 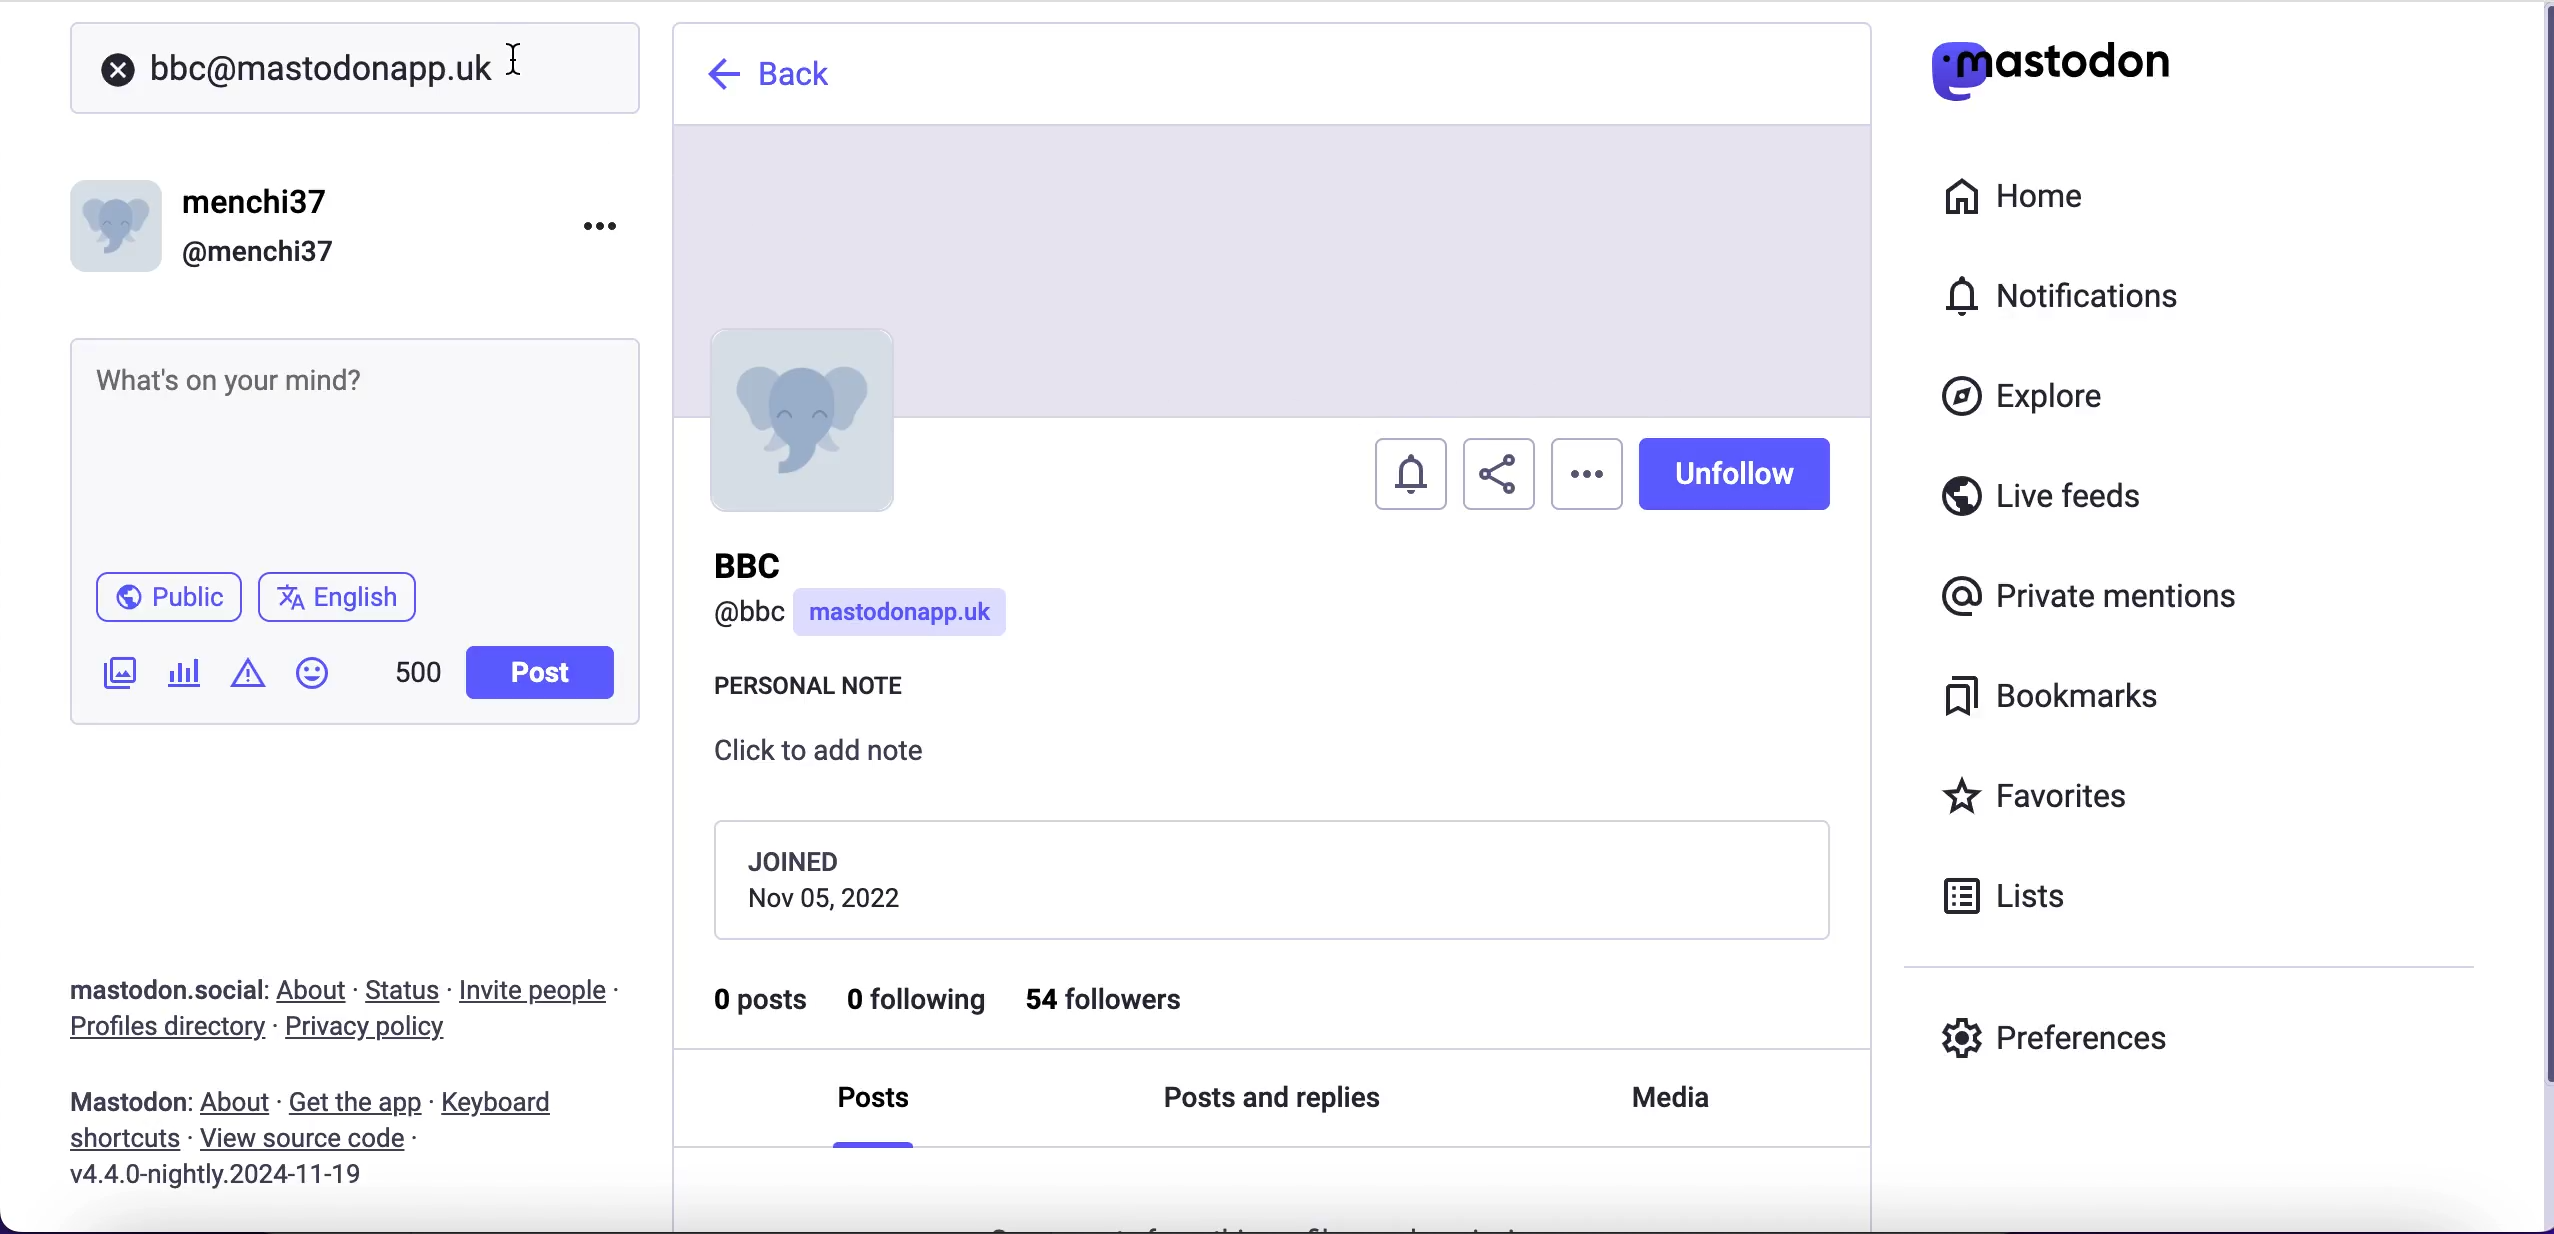 I want to click on characters, so click(x=418, y=676).